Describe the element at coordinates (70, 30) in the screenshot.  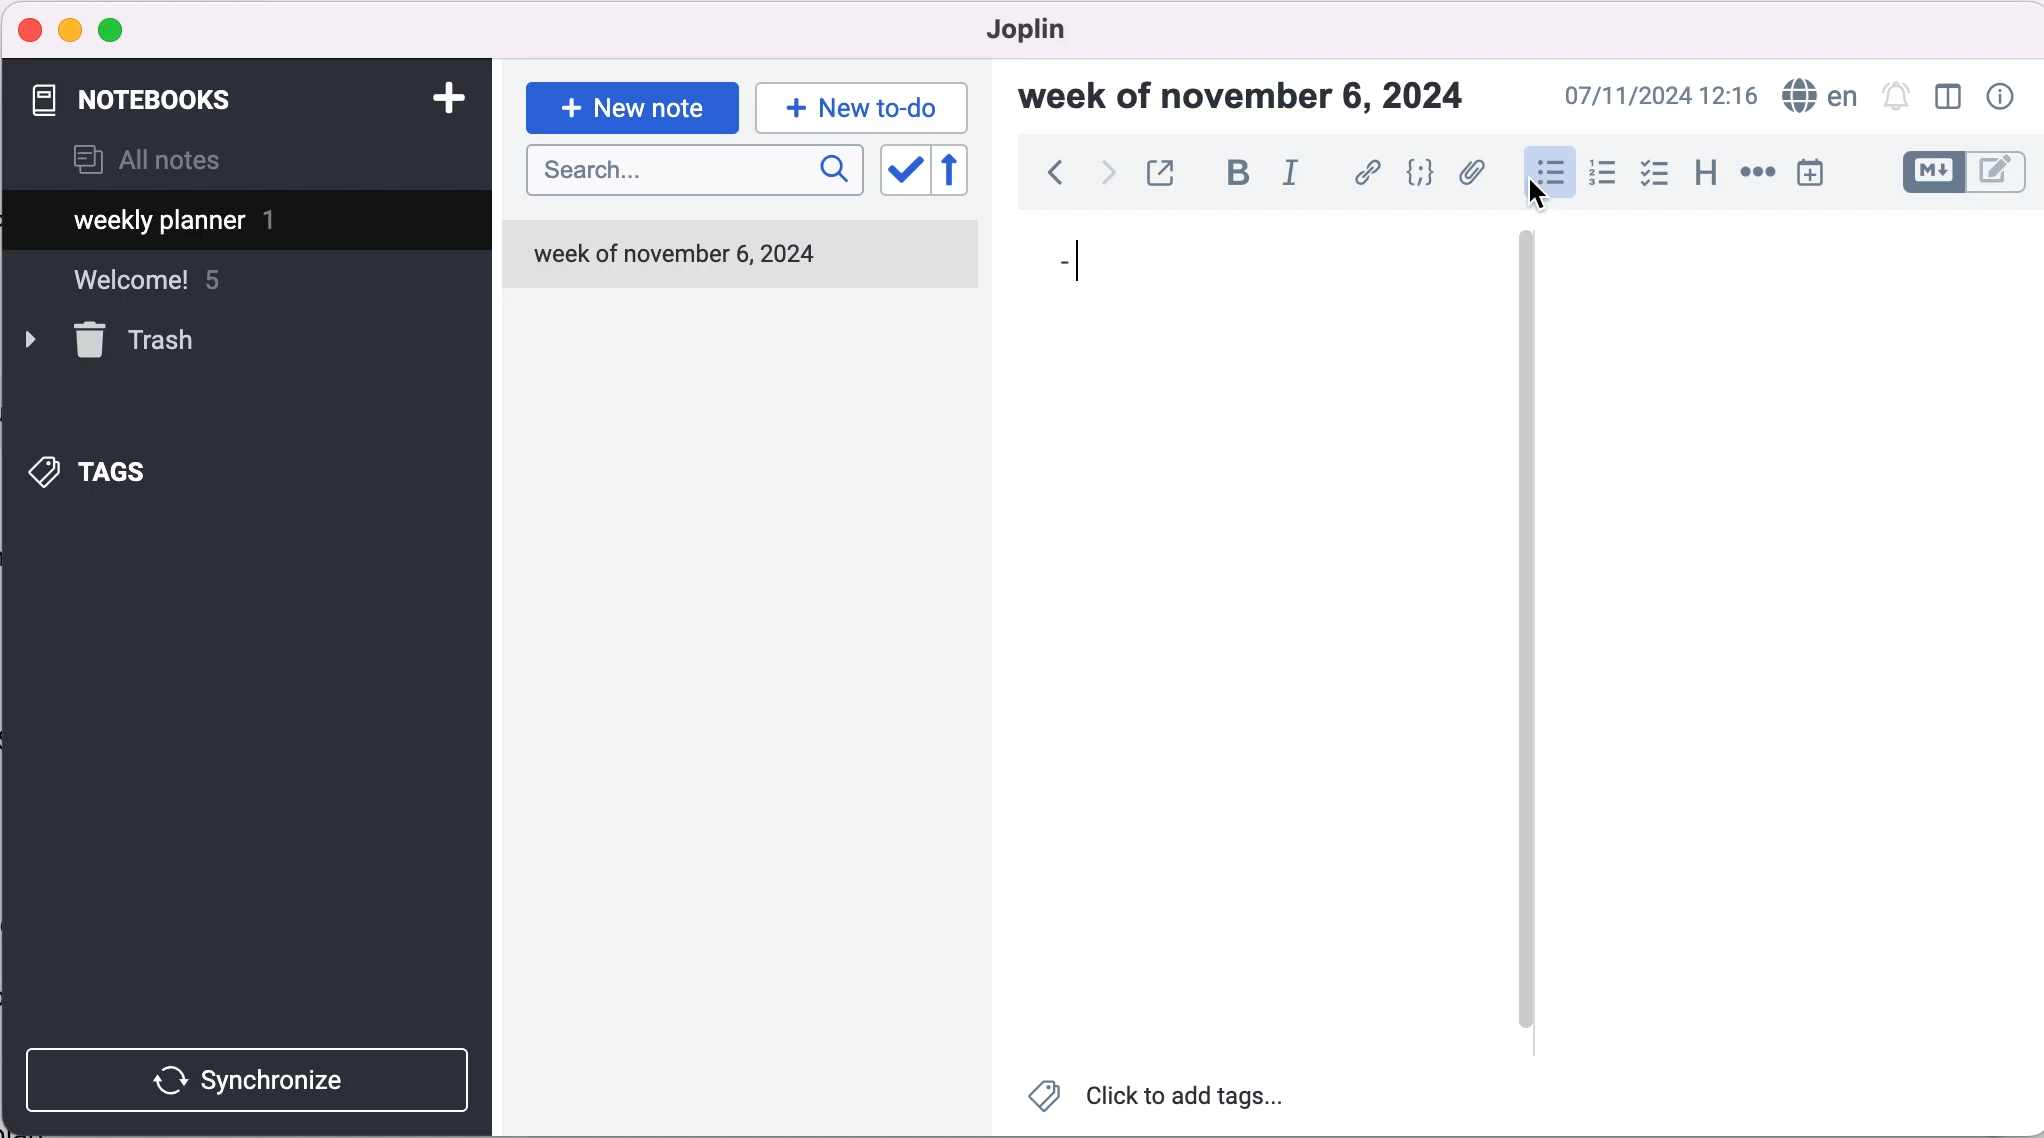
I see `minimize` at that location.